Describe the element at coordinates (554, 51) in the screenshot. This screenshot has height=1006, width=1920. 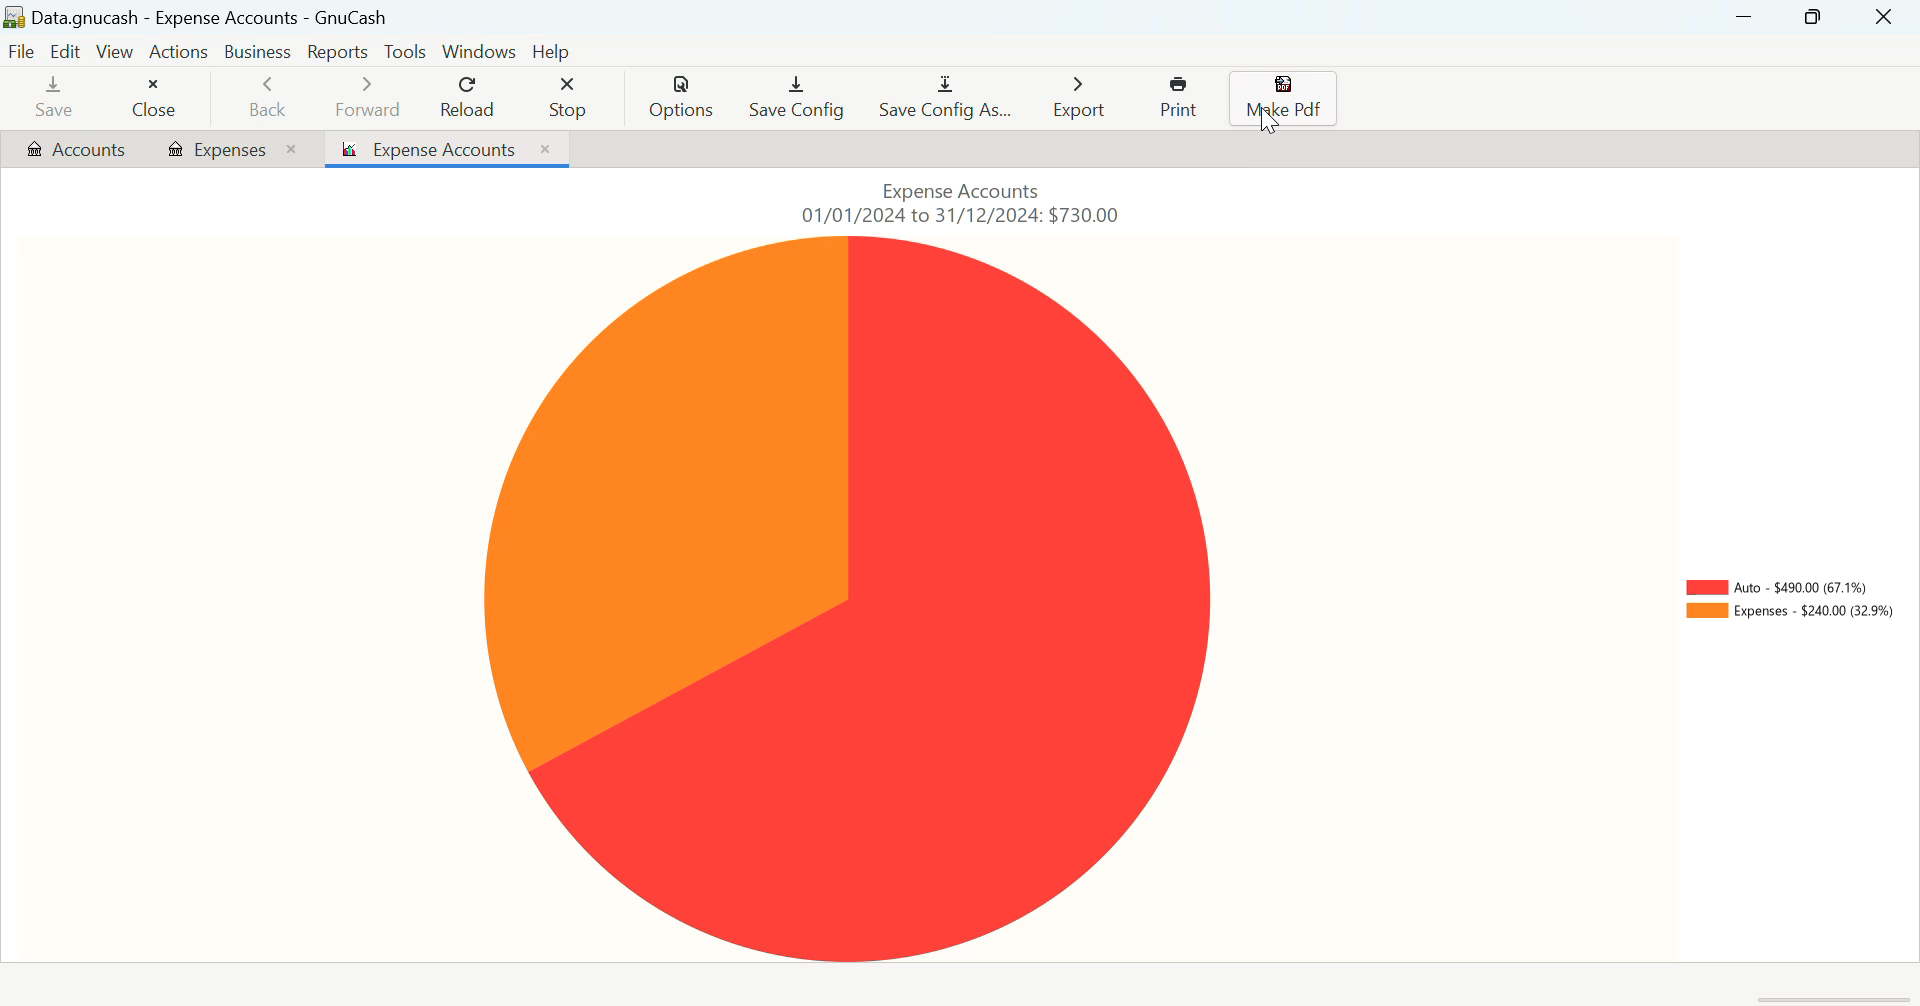
I see `Help` at that location.